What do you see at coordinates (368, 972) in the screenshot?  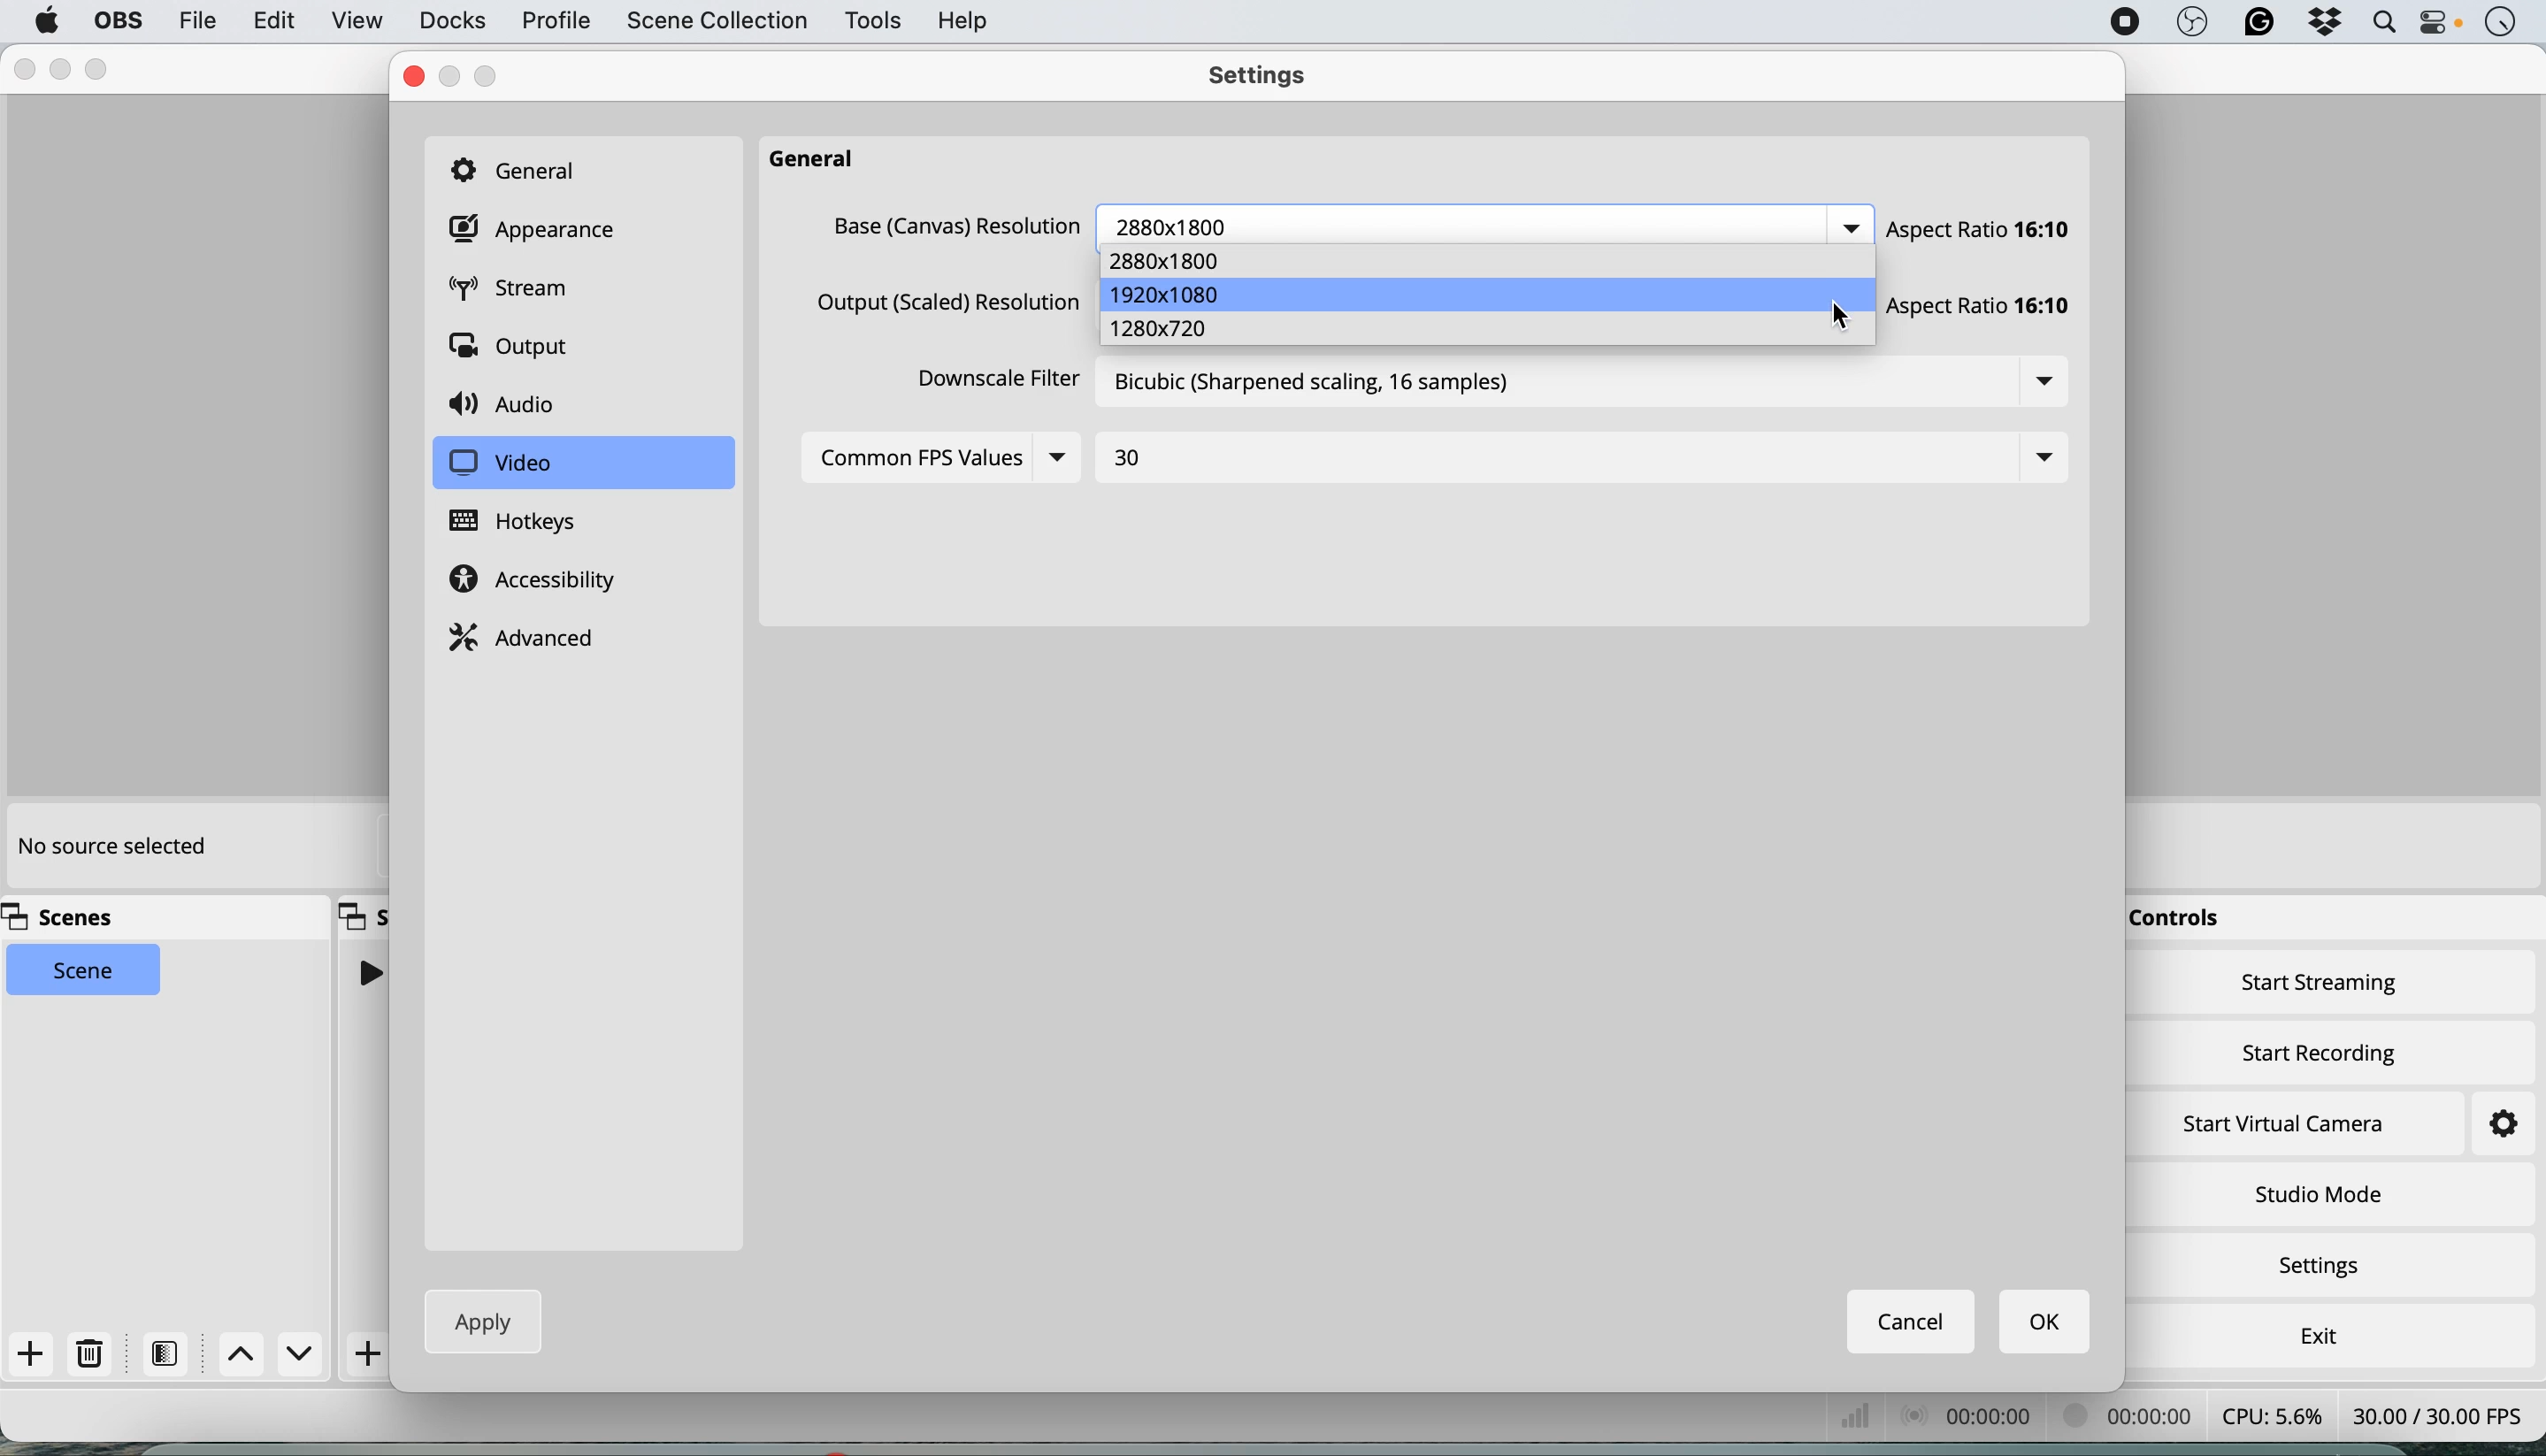 I see `Play ` at bounding box center [368, 972].